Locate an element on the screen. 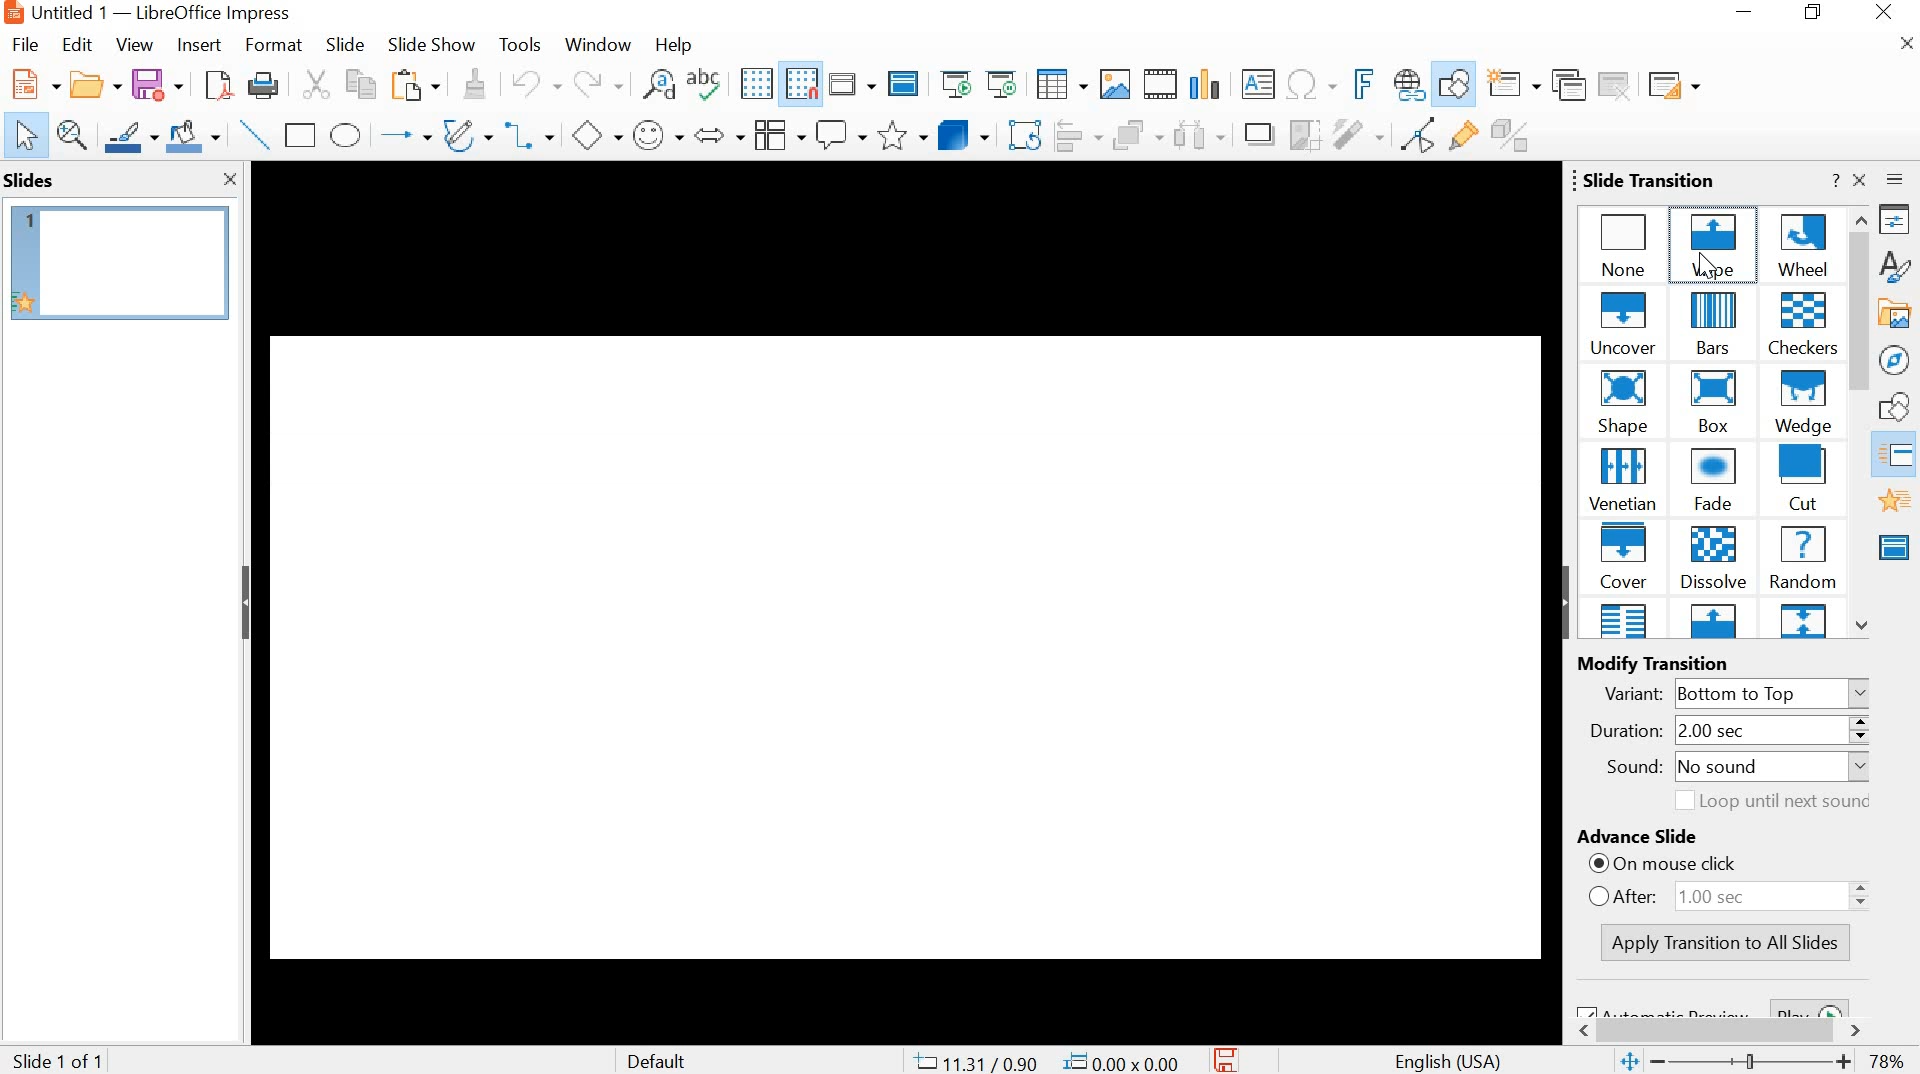 The image size is (1920, 1074). Ellipse is located at coordinates (347, 135).